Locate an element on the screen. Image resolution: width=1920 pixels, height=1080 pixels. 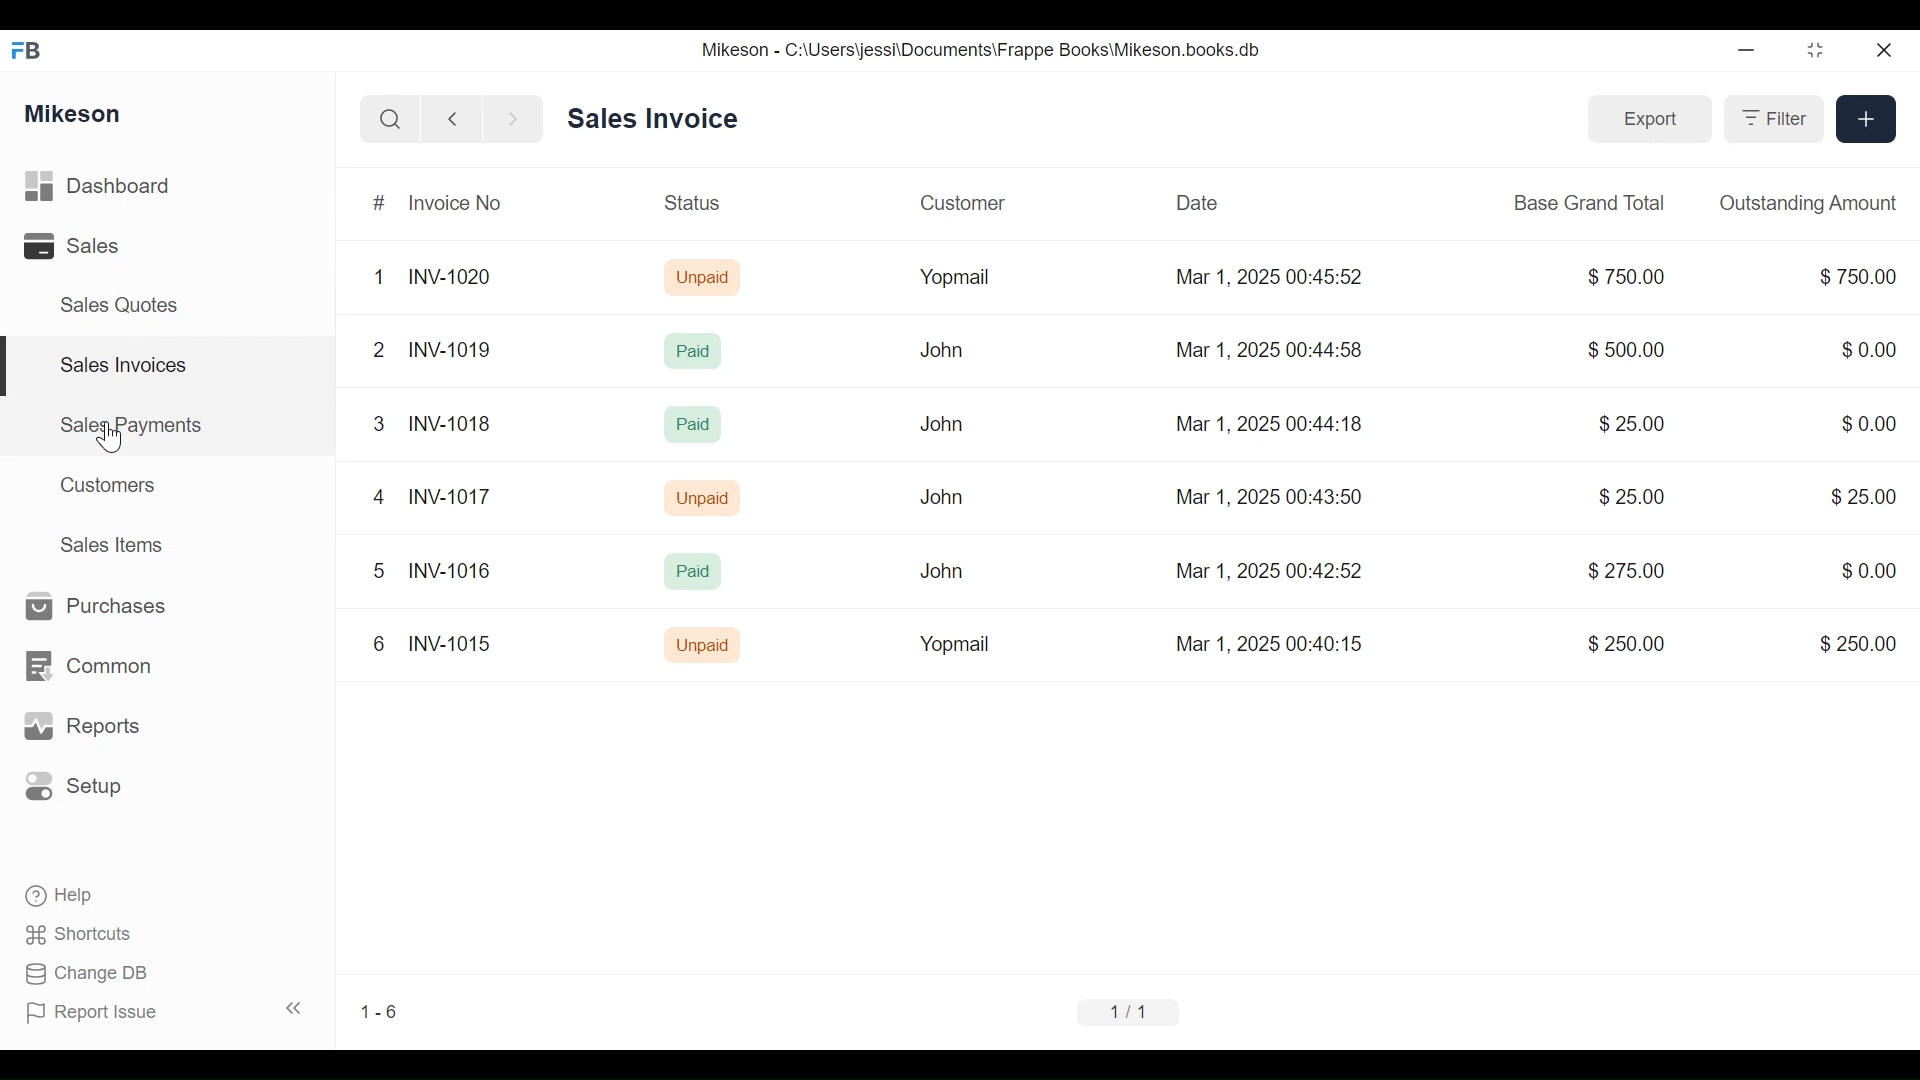
Maximize is located at coordinates (1812, 53).